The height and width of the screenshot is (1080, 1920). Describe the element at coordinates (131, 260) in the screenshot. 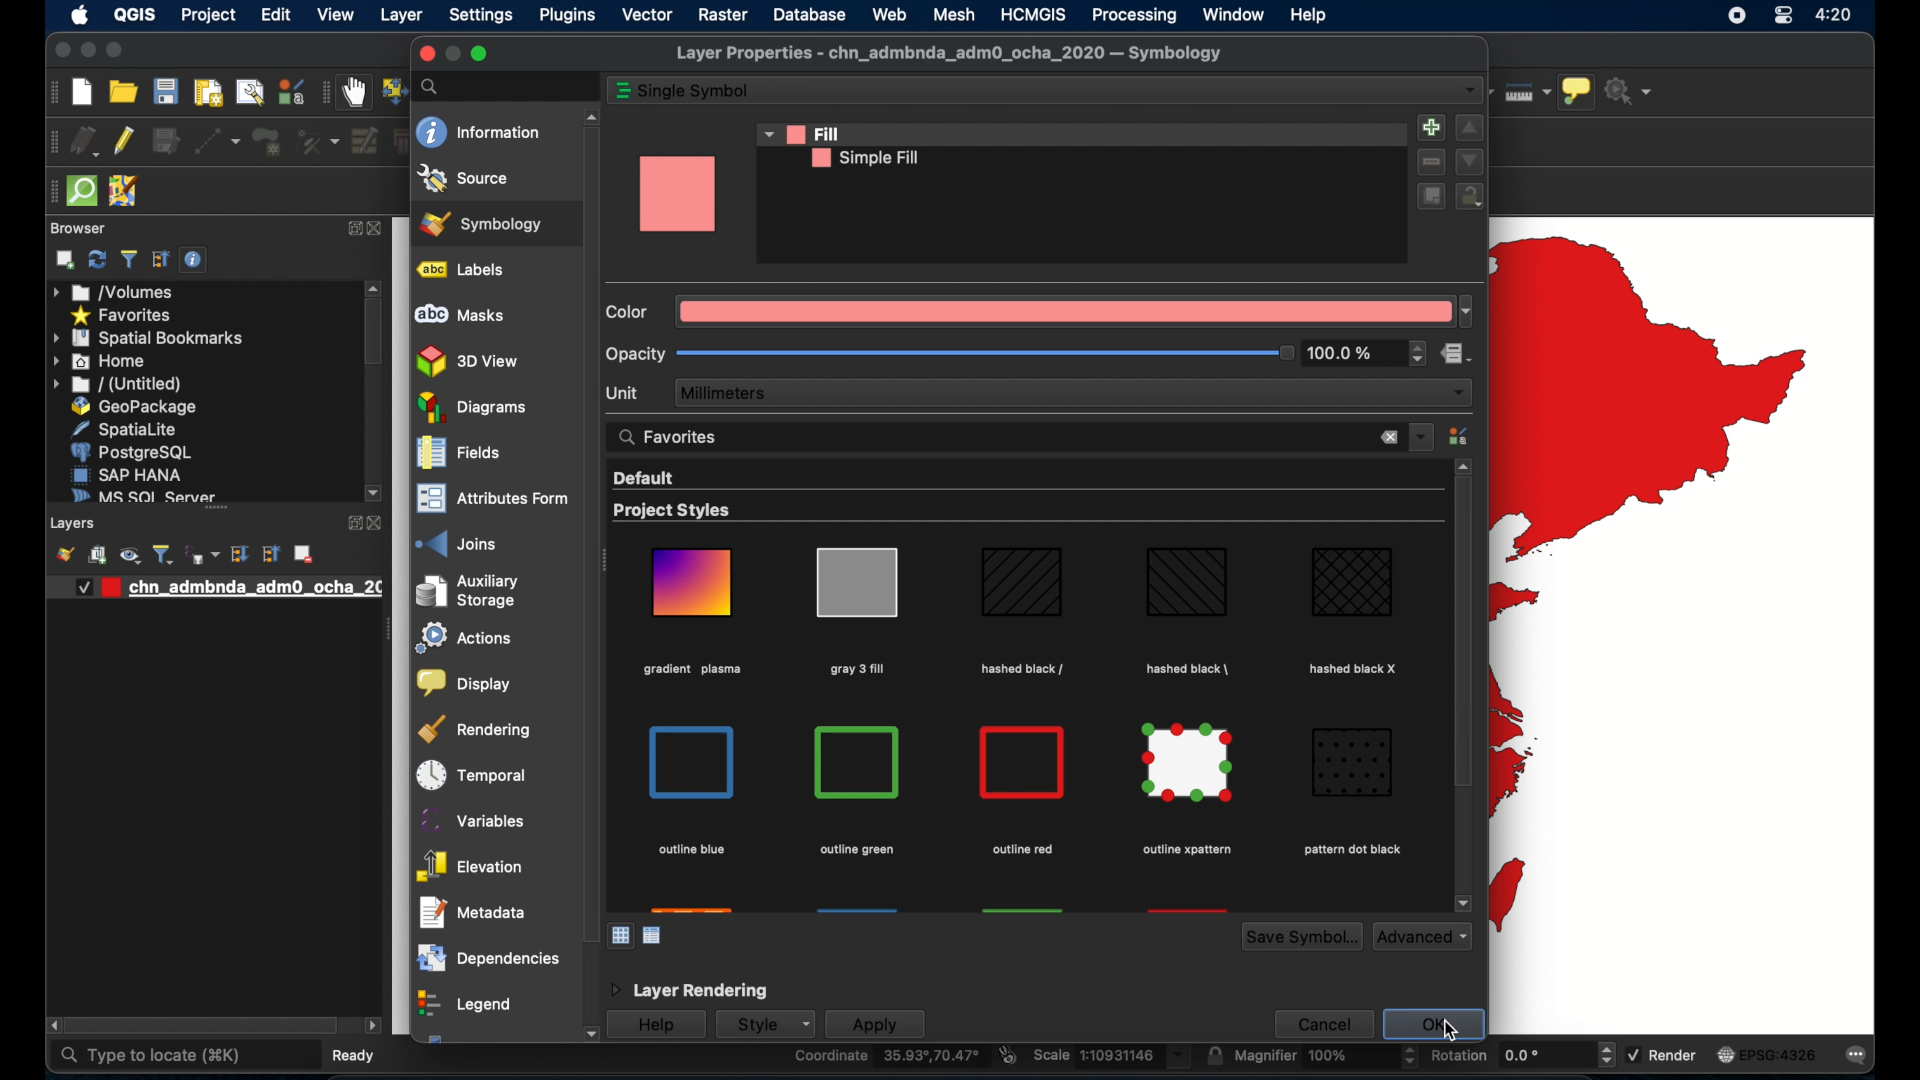

I see `filter browser` at that location.